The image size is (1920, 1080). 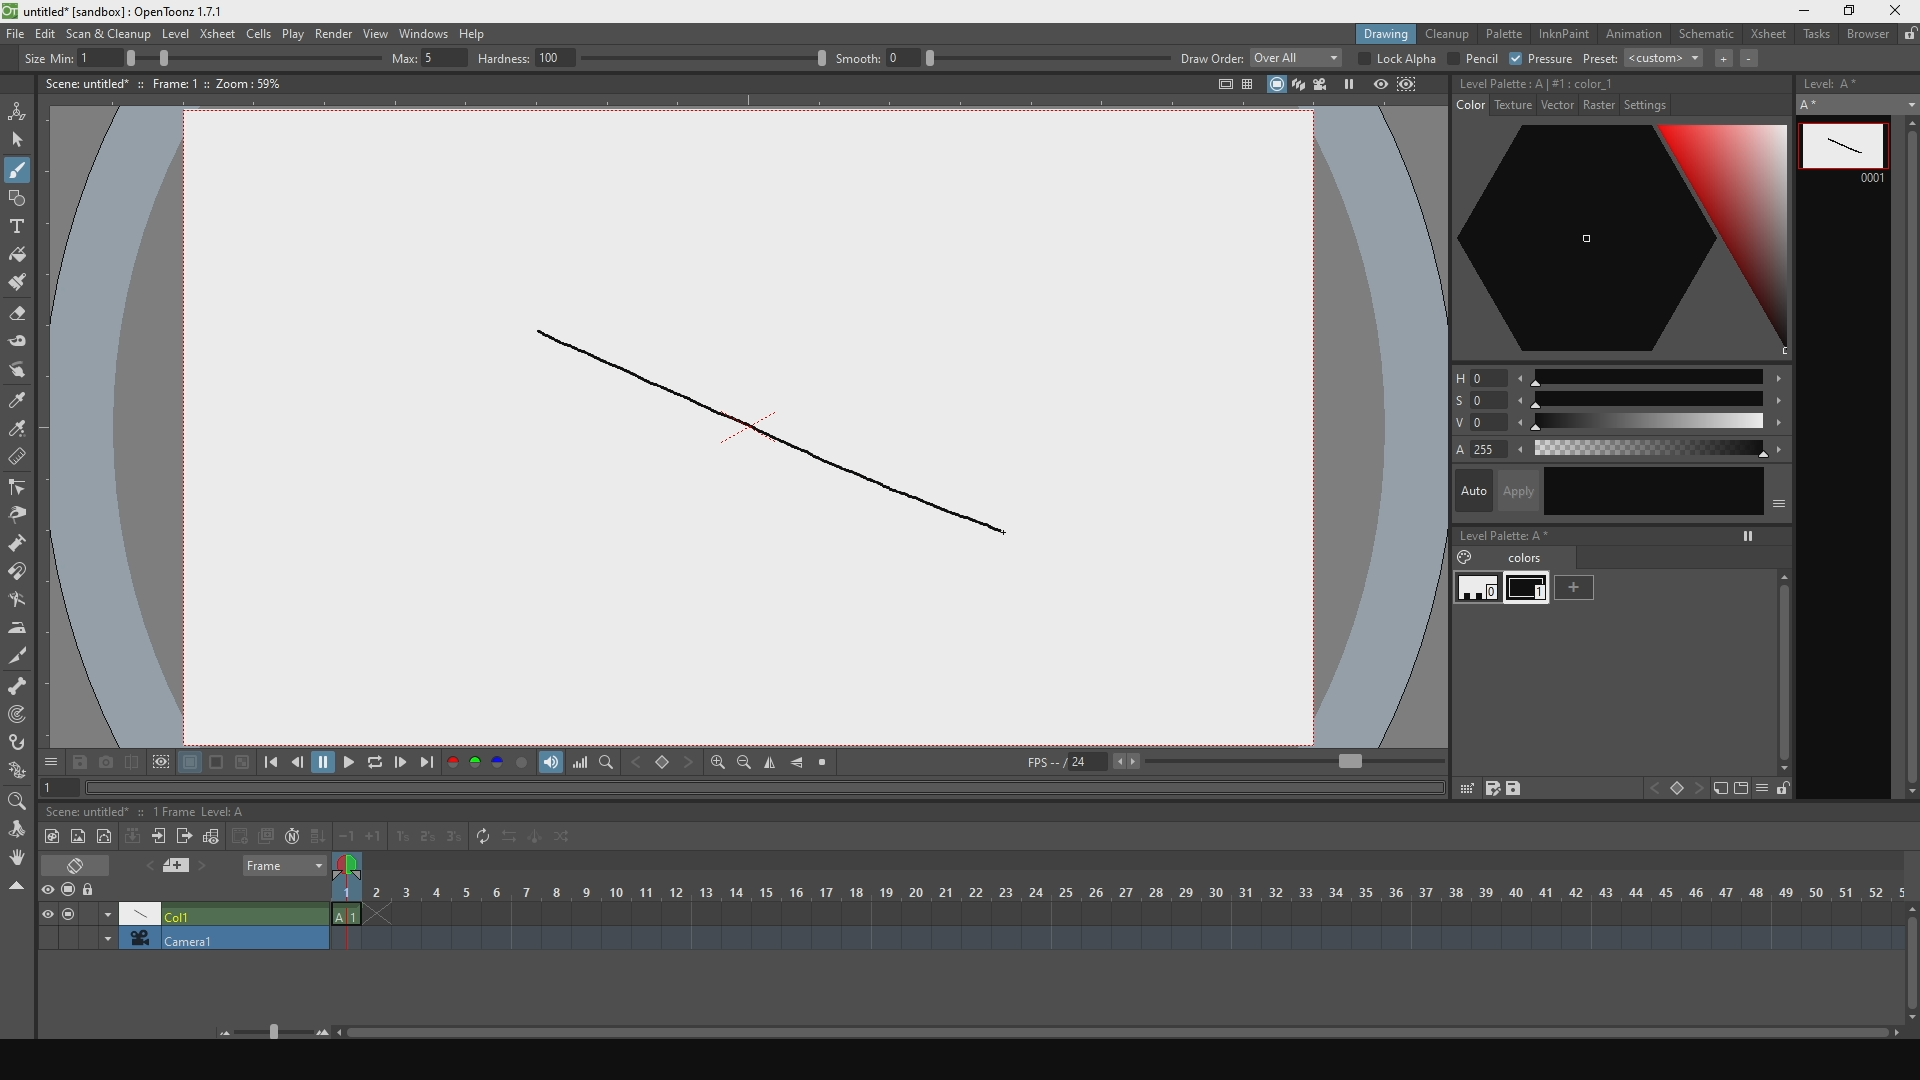 I want to click on scene frame, so click(x=1114, y=892).